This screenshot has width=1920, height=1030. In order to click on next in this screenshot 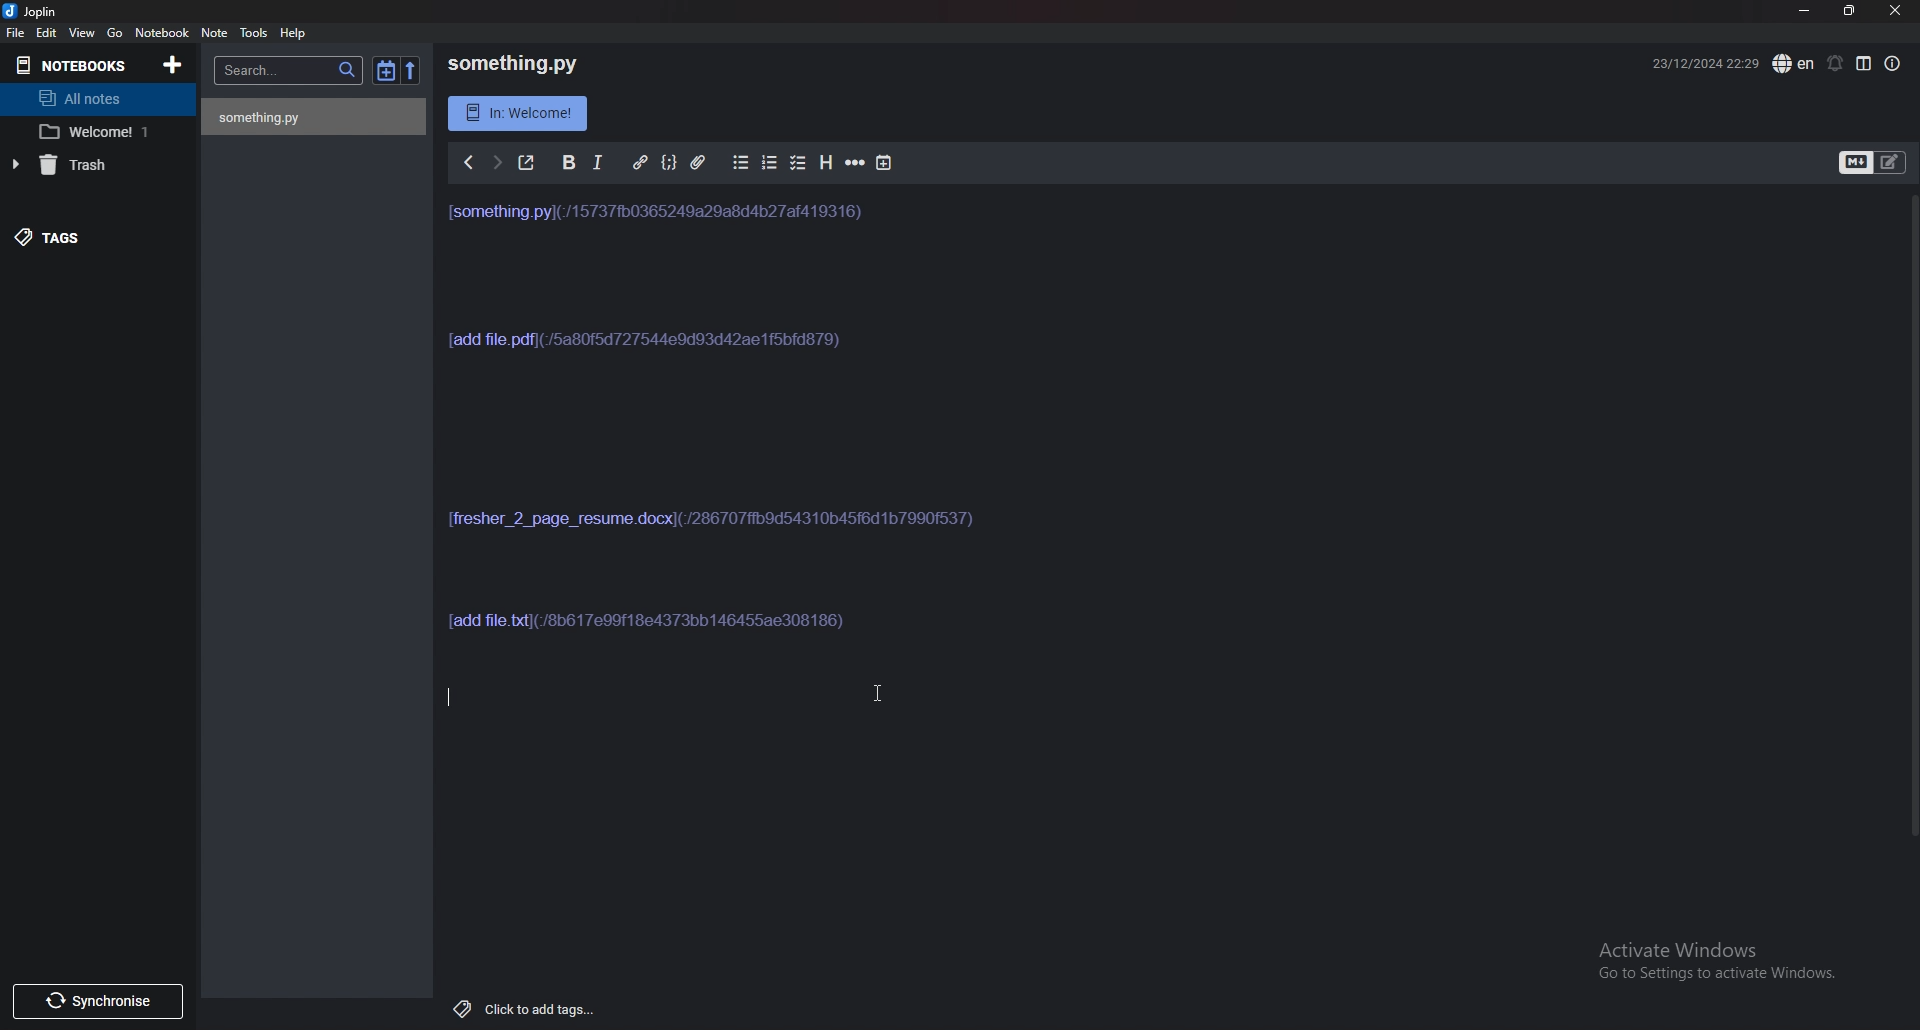, I will do `click(497, 163)`.